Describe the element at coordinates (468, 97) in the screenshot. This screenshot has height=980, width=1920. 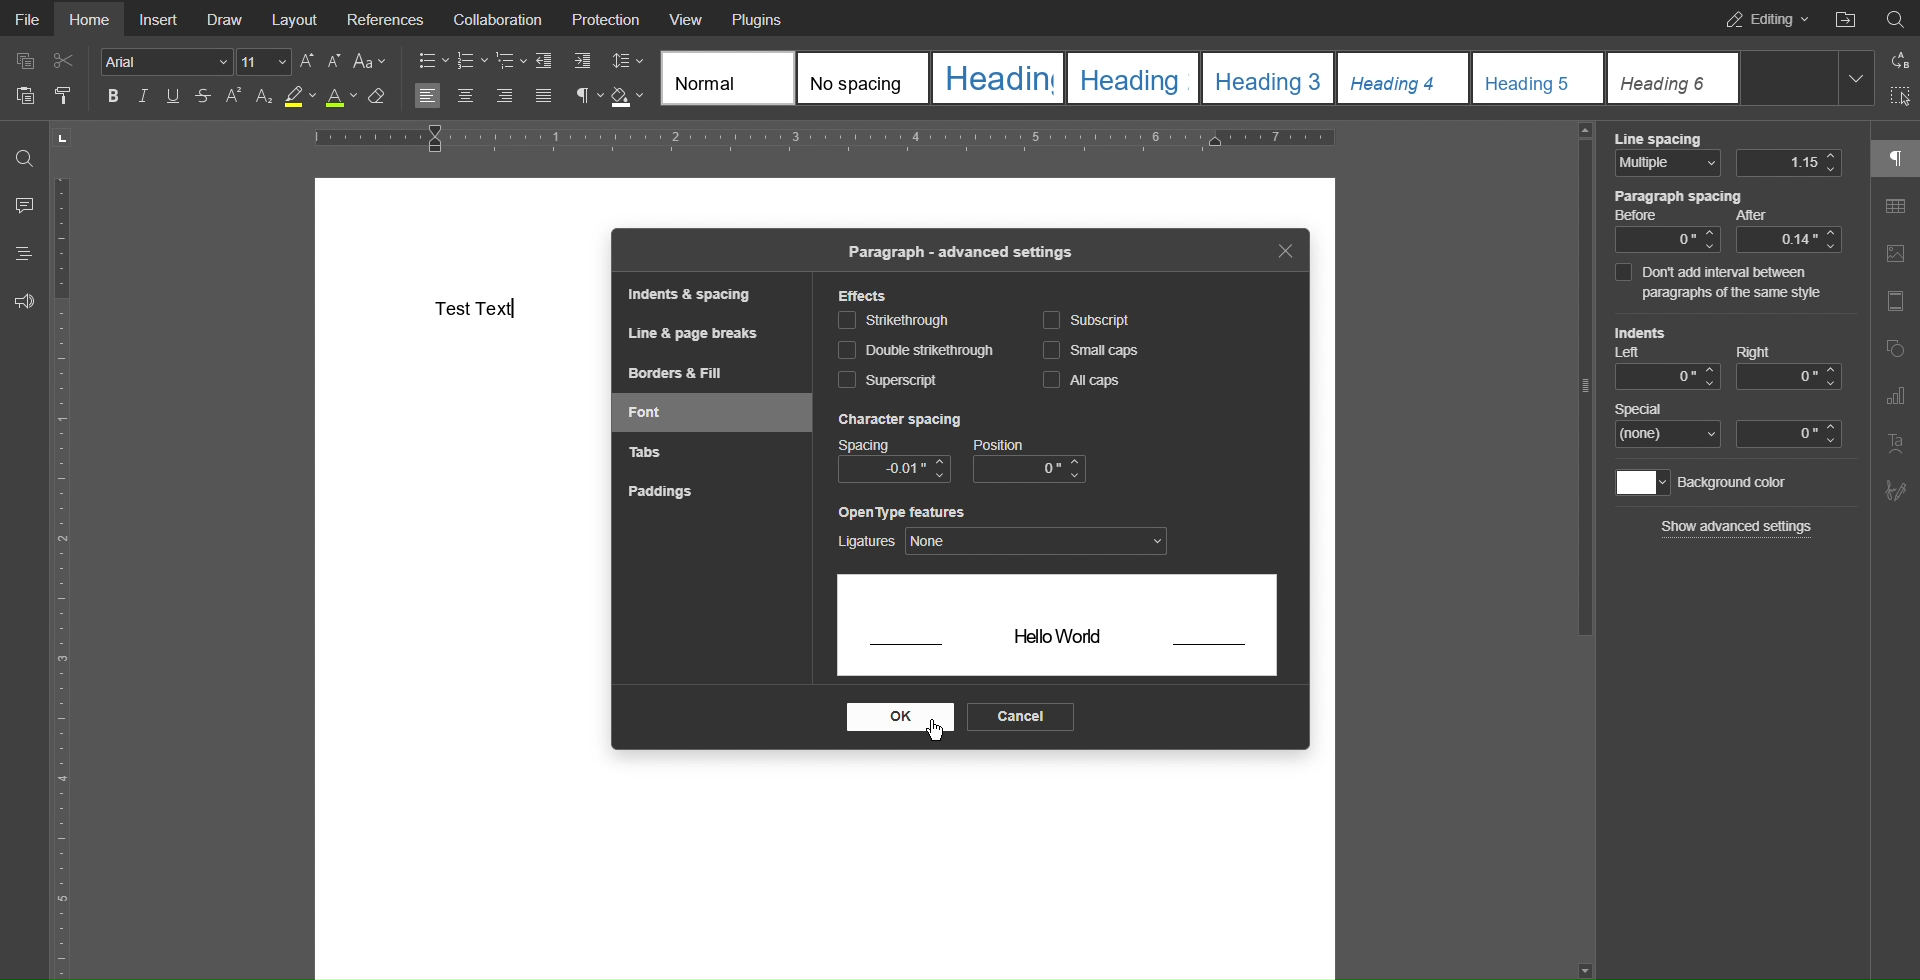
I see `Centre Align` at that location.